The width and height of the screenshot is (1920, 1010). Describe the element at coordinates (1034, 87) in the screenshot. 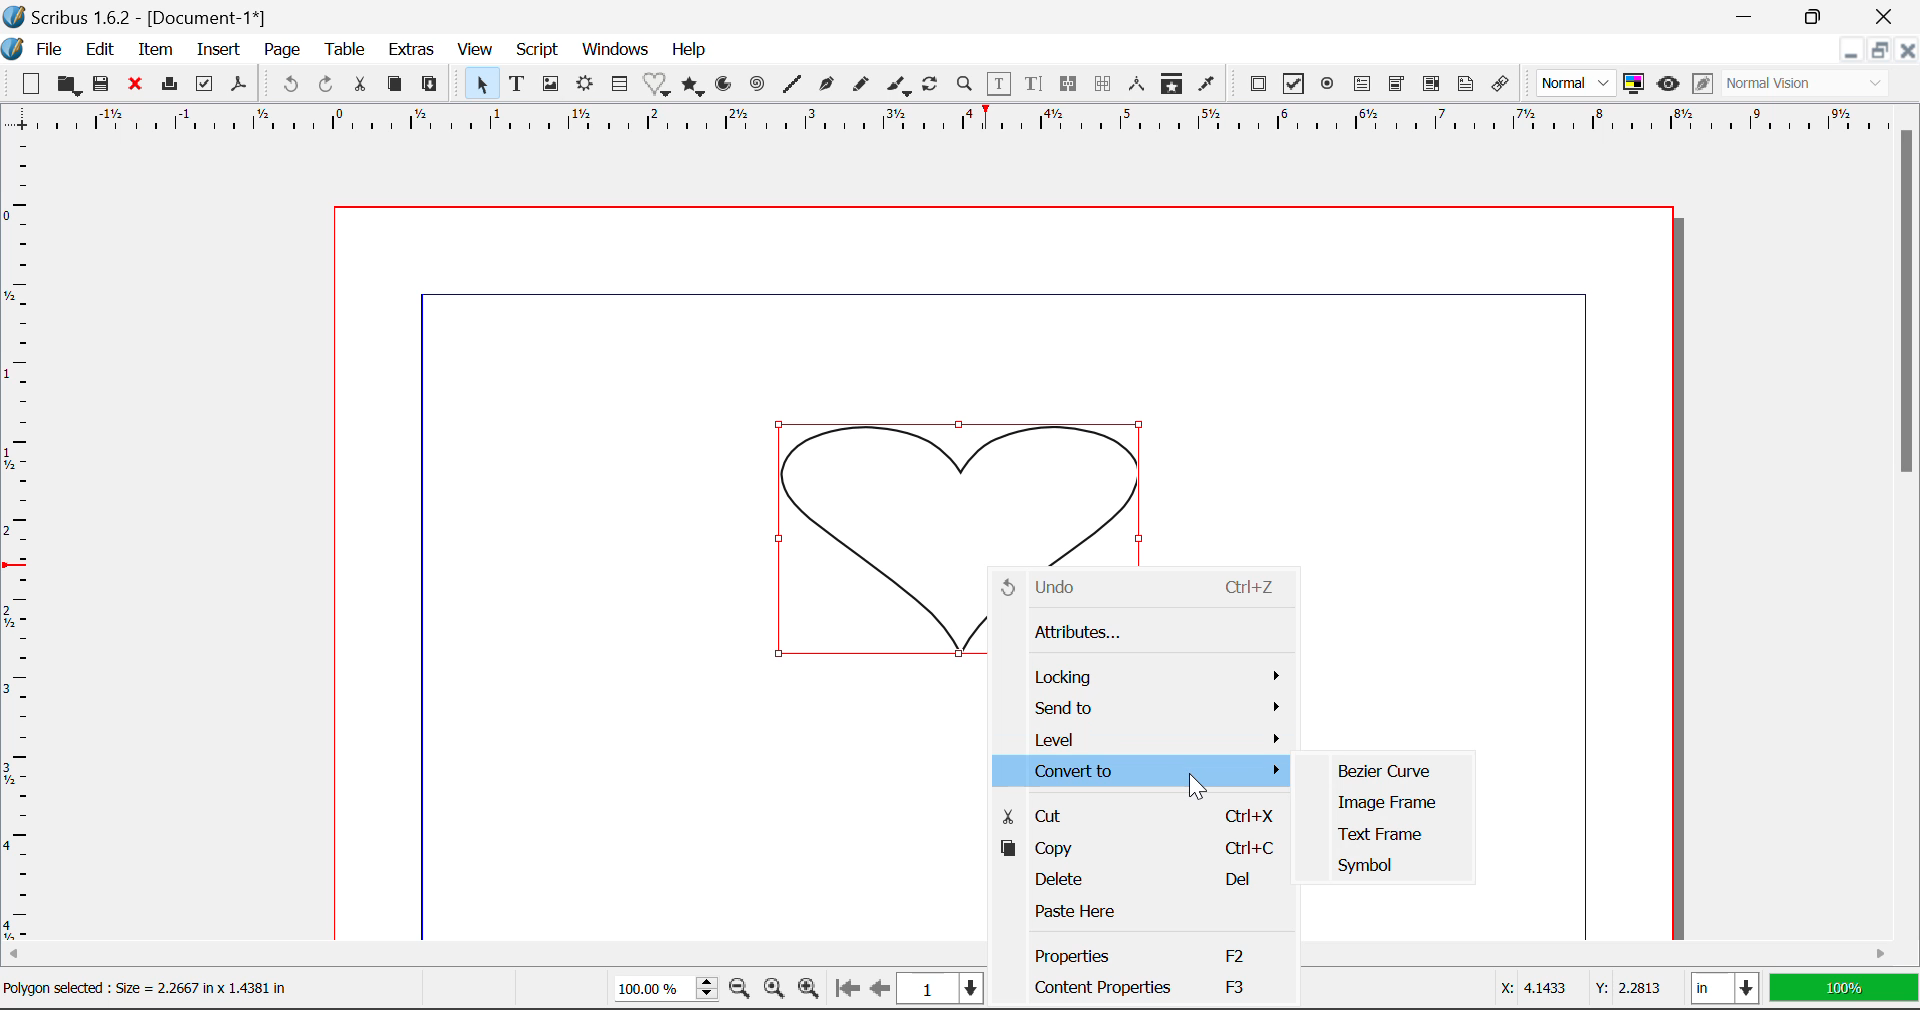

I see `Edit Text in Story Editor` at that location.